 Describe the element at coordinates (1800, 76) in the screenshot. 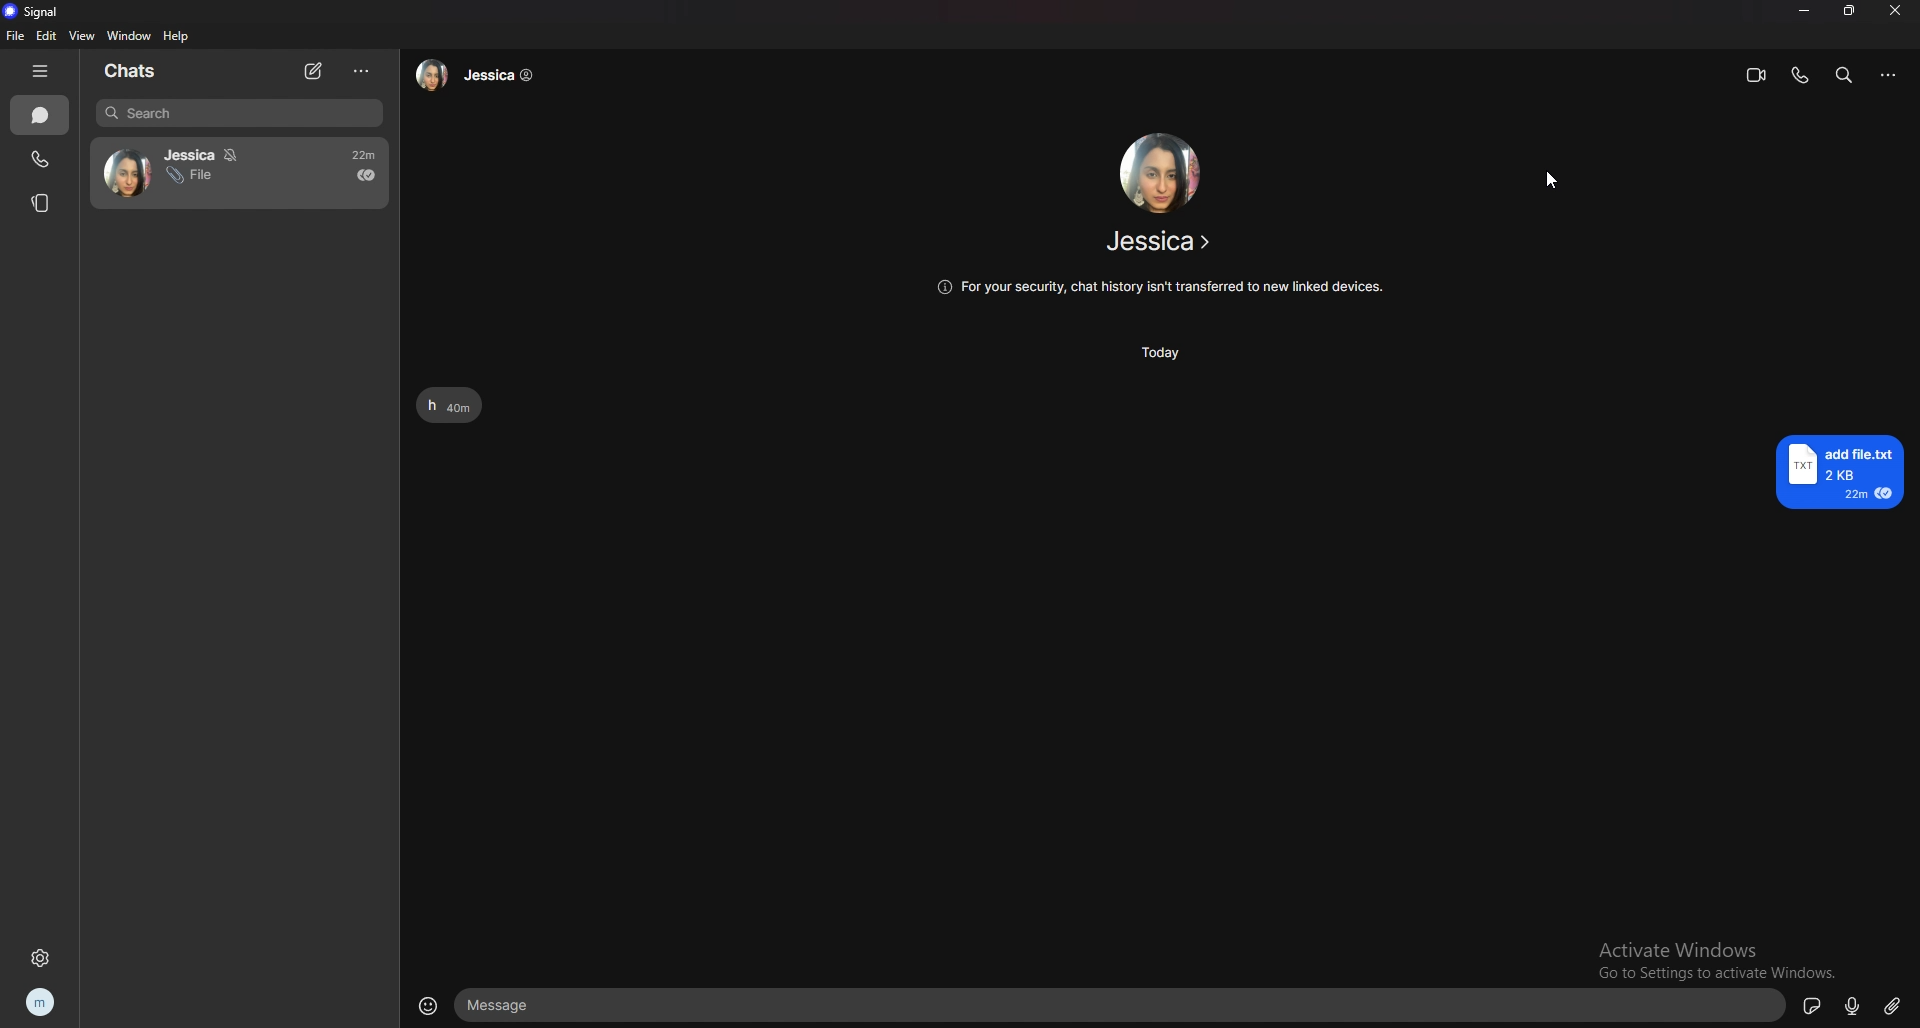

I see `voice call` at that location.